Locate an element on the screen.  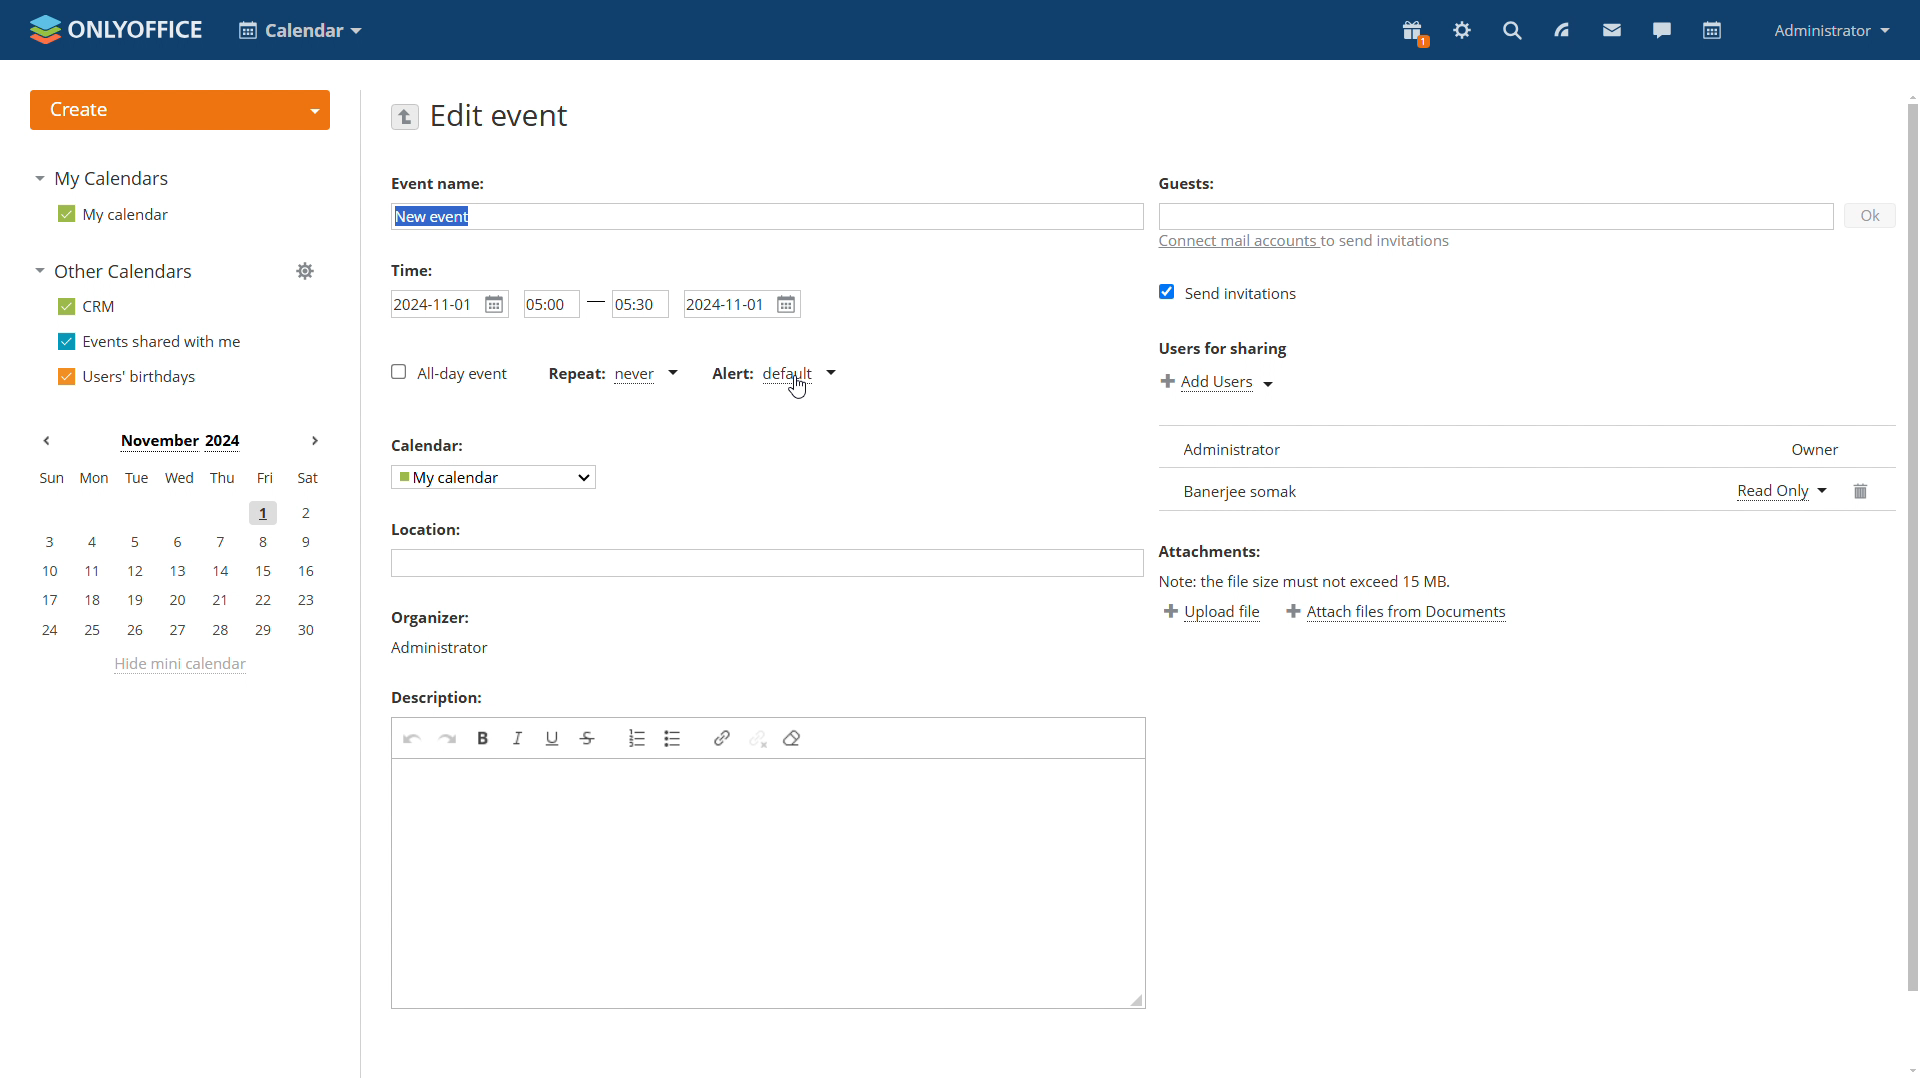
scroll down is located at coordinates (1908, 1068).